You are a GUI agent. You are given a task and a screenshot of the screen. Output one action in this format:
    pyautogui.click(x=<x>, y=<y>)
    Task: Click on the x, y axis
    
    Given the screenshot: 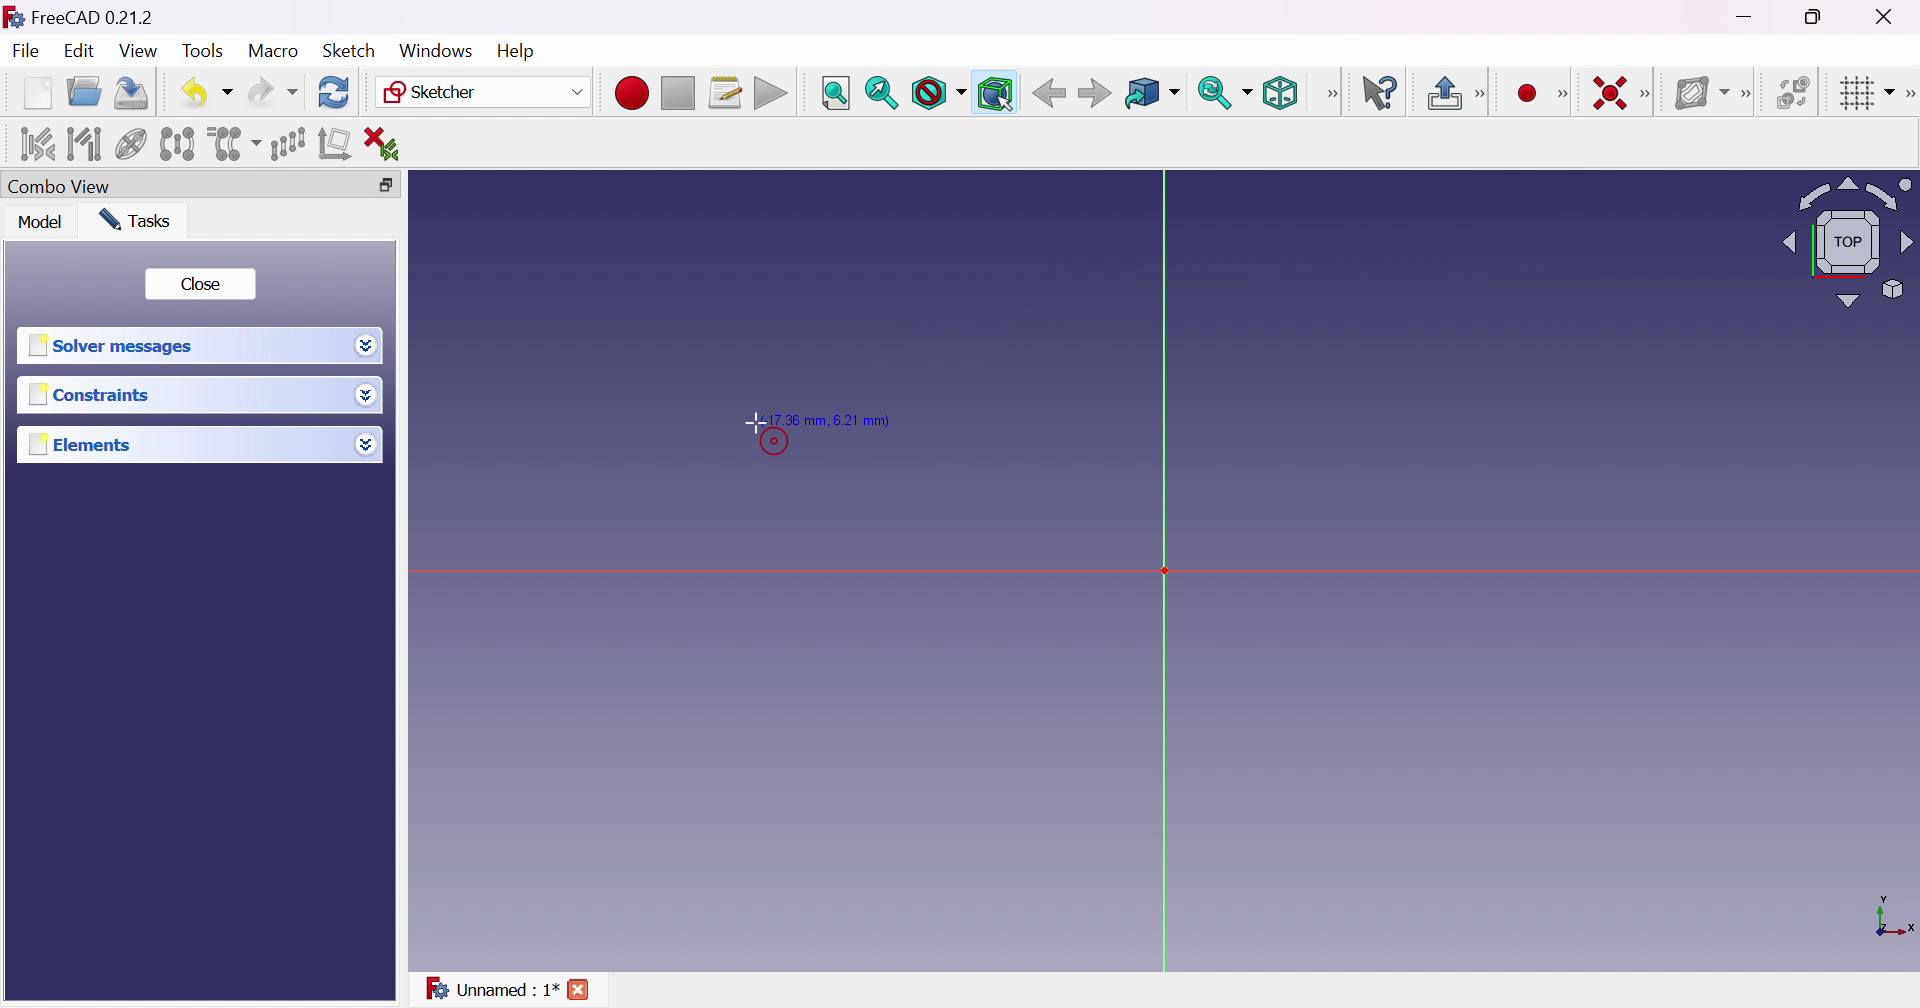 What is the action you would take?
    pyautogui.click(x=1892, y=919)
    